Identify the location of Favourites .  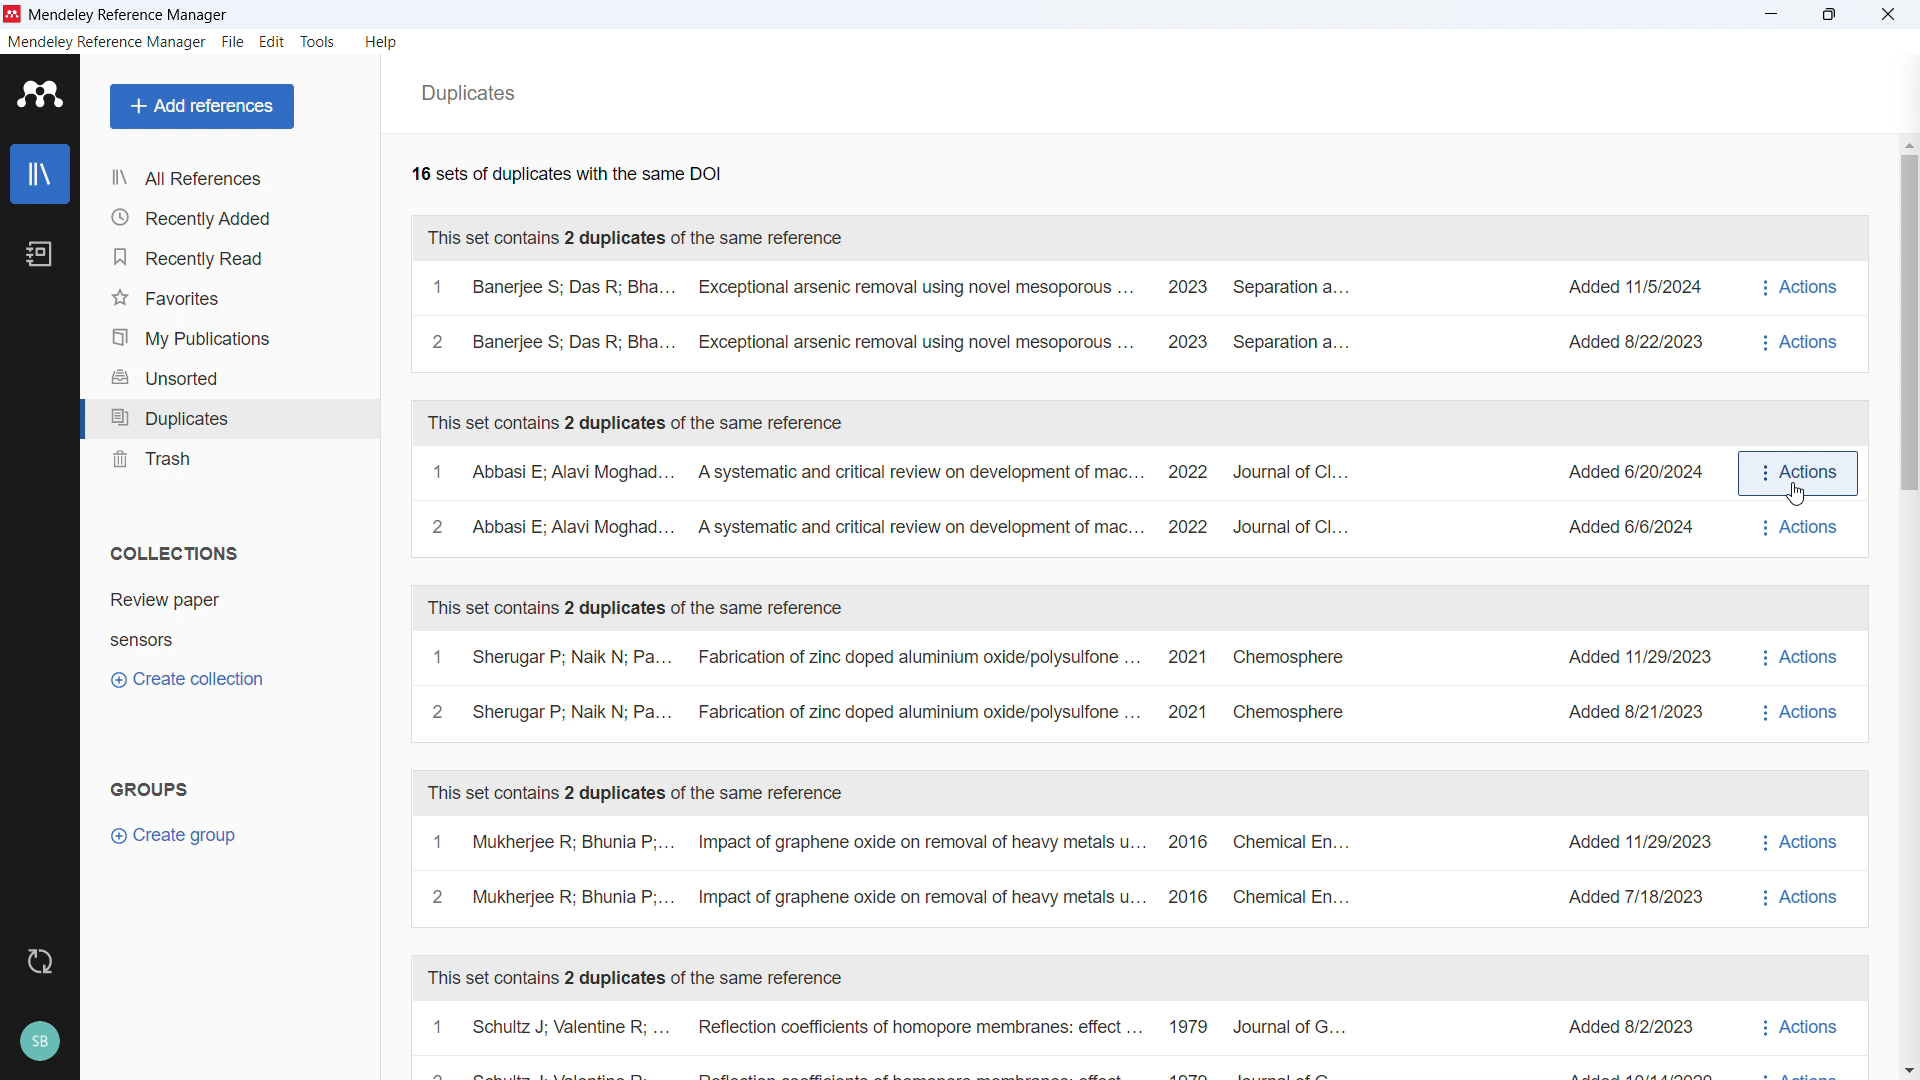
(228, 294).